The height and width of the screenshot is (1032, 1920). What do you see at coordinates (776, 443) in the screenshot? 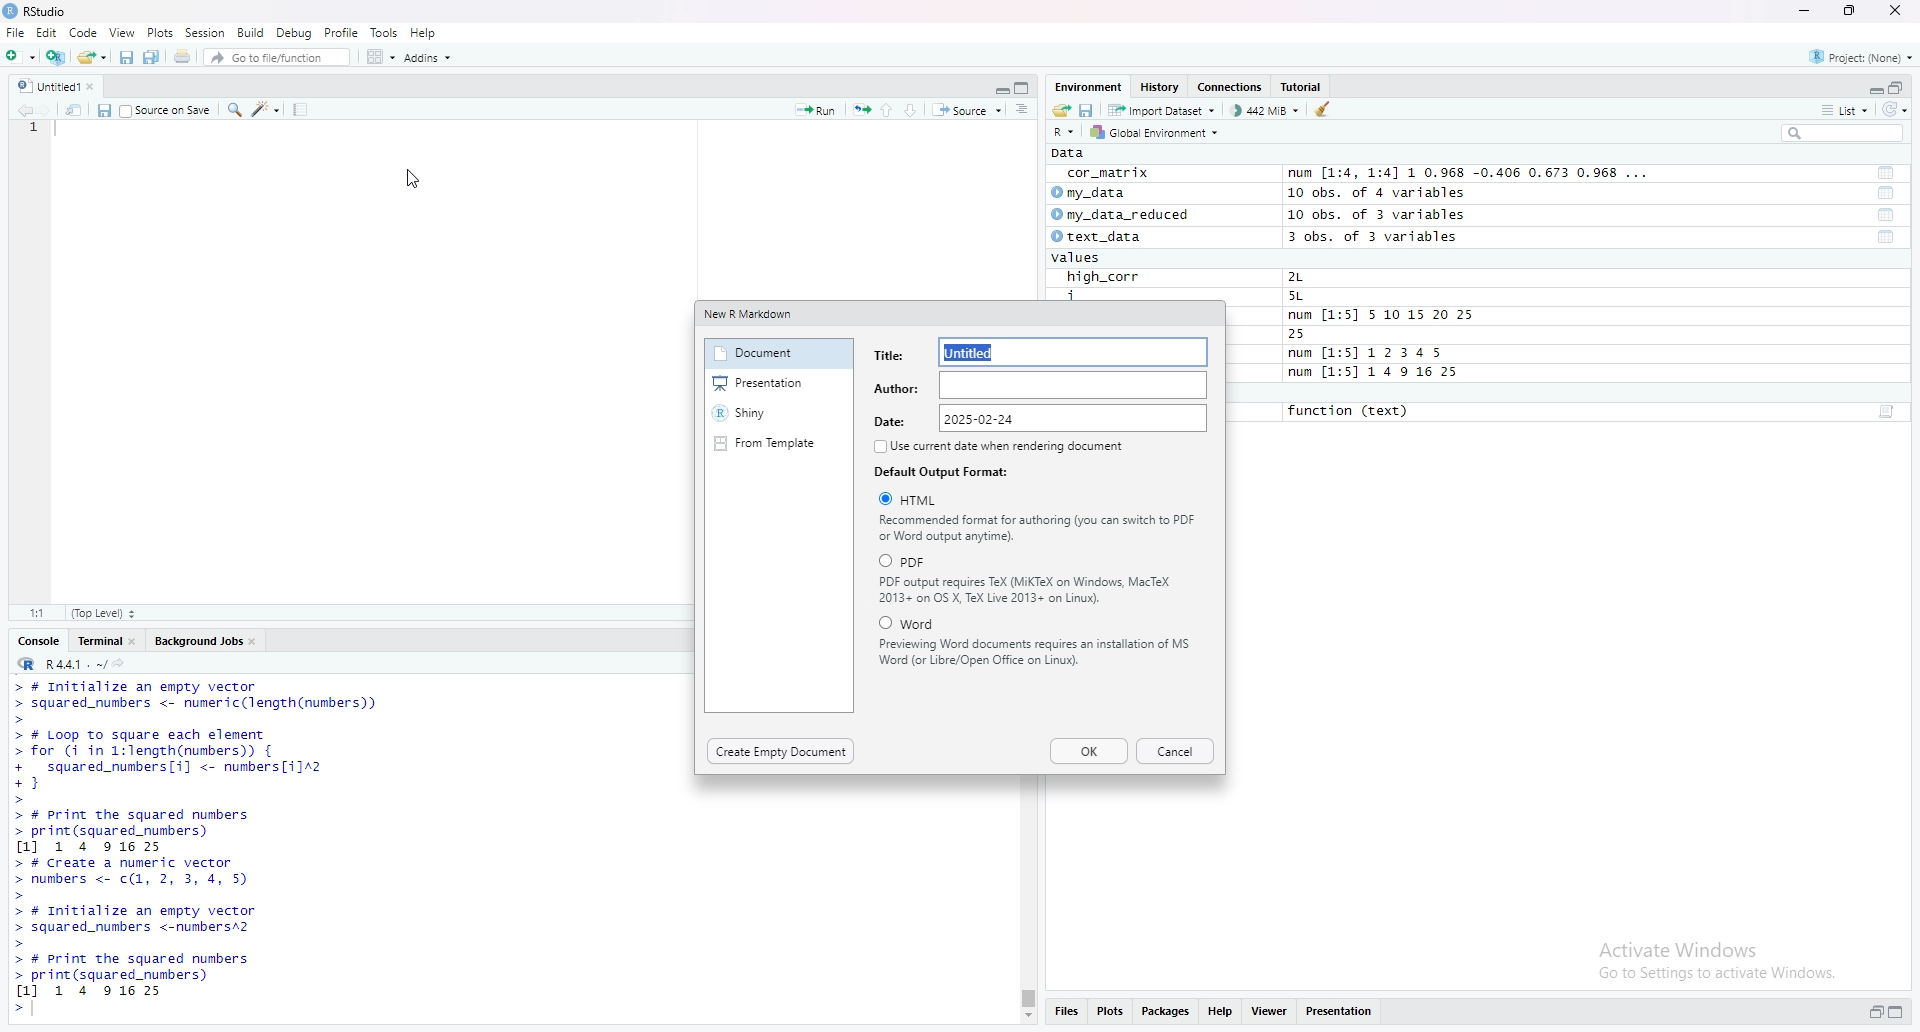
I see `From Template` at bounding box center [776, 443].